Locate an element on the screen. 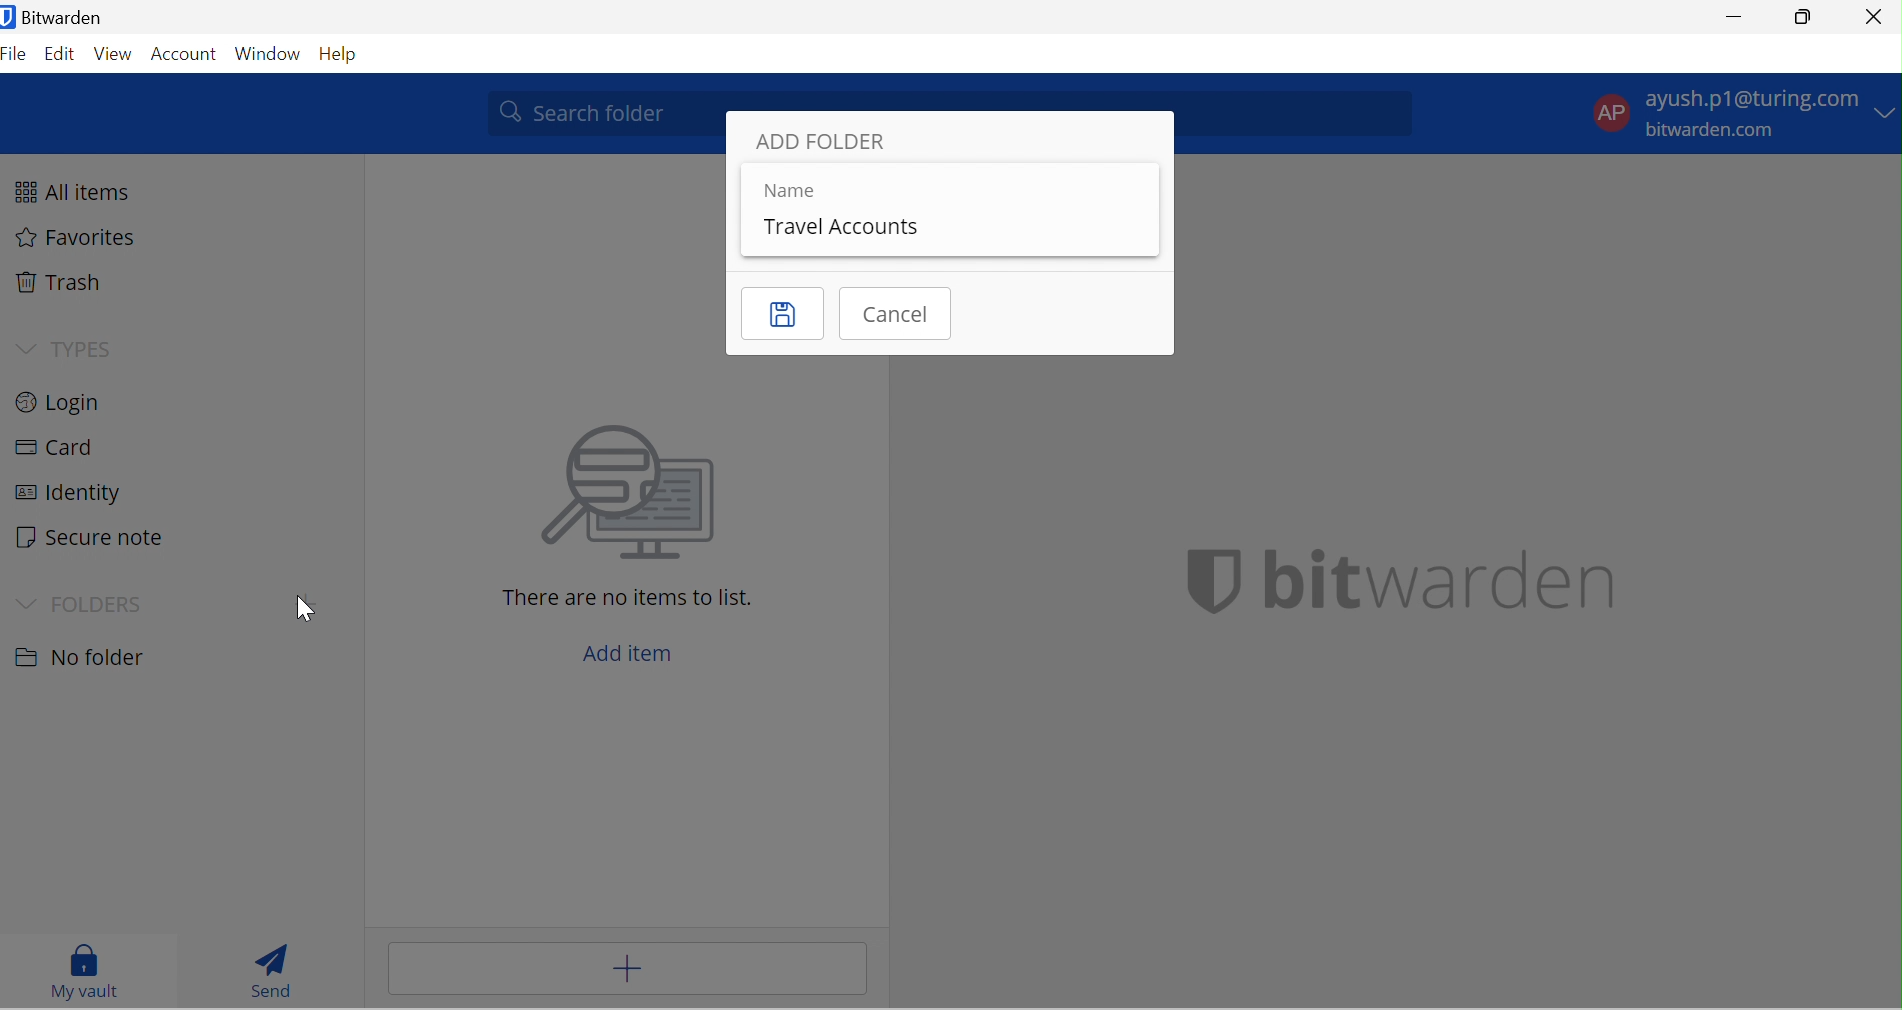  Drop Down is located at coordinates (27, 348).